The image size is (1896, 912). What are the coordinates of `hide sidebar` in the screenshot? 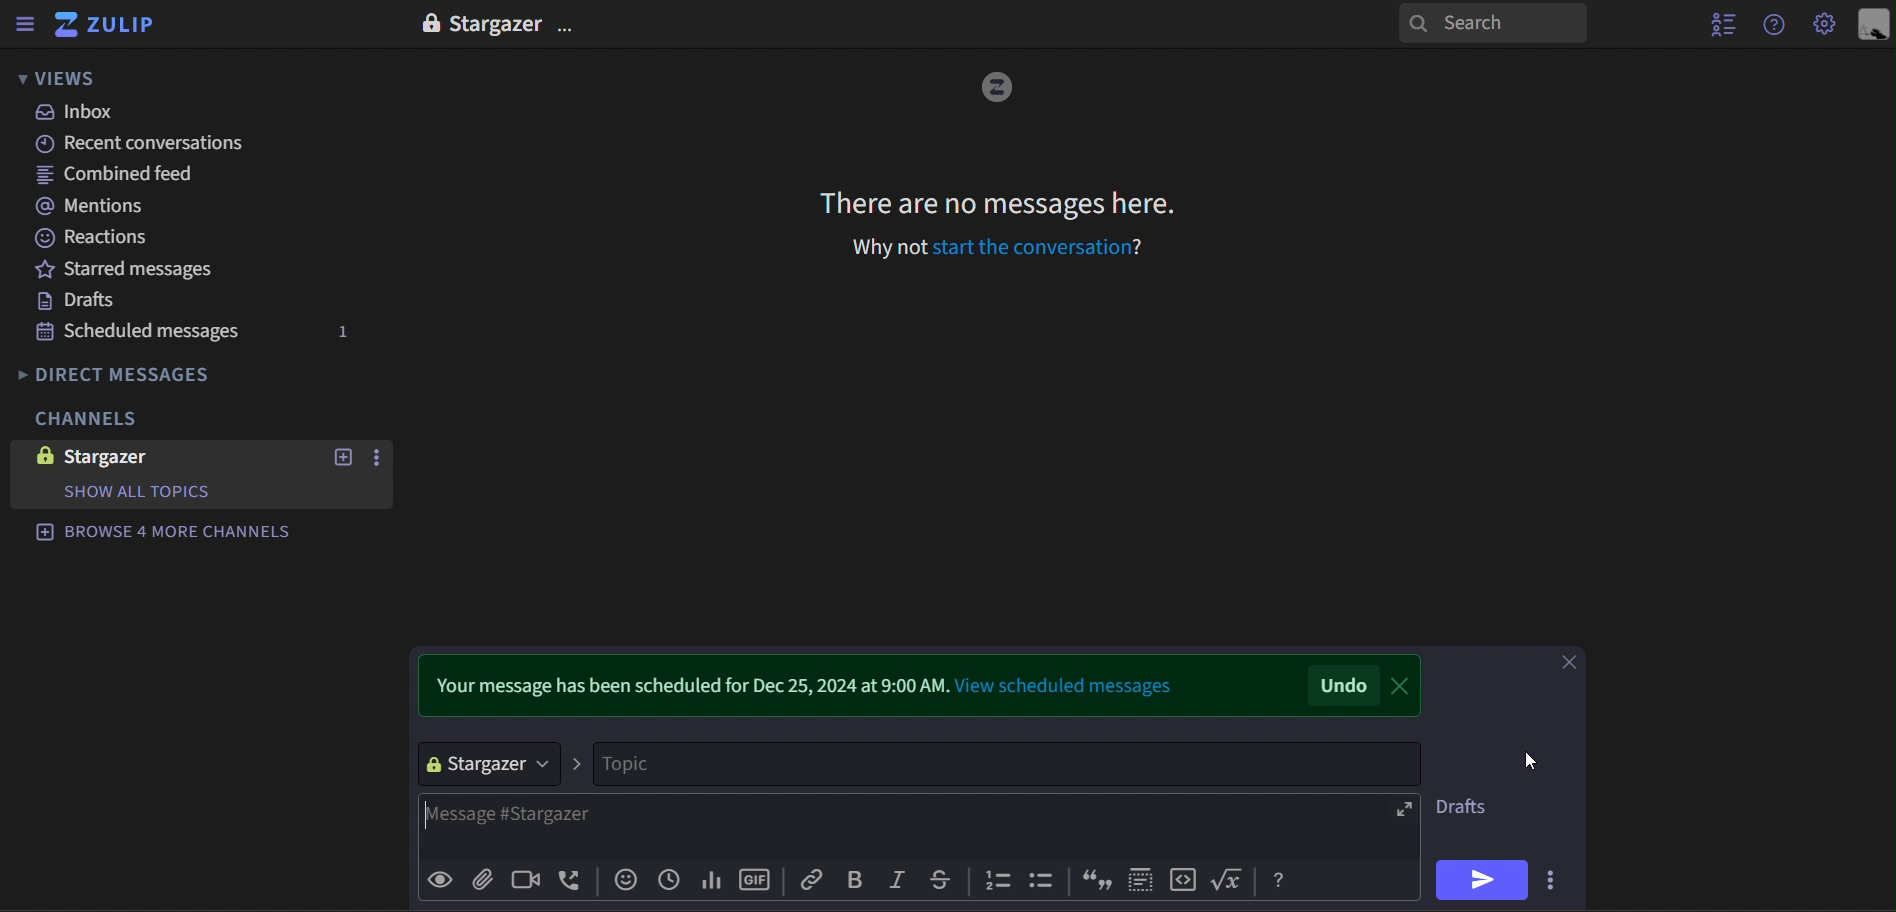 It's located at (25, 25).